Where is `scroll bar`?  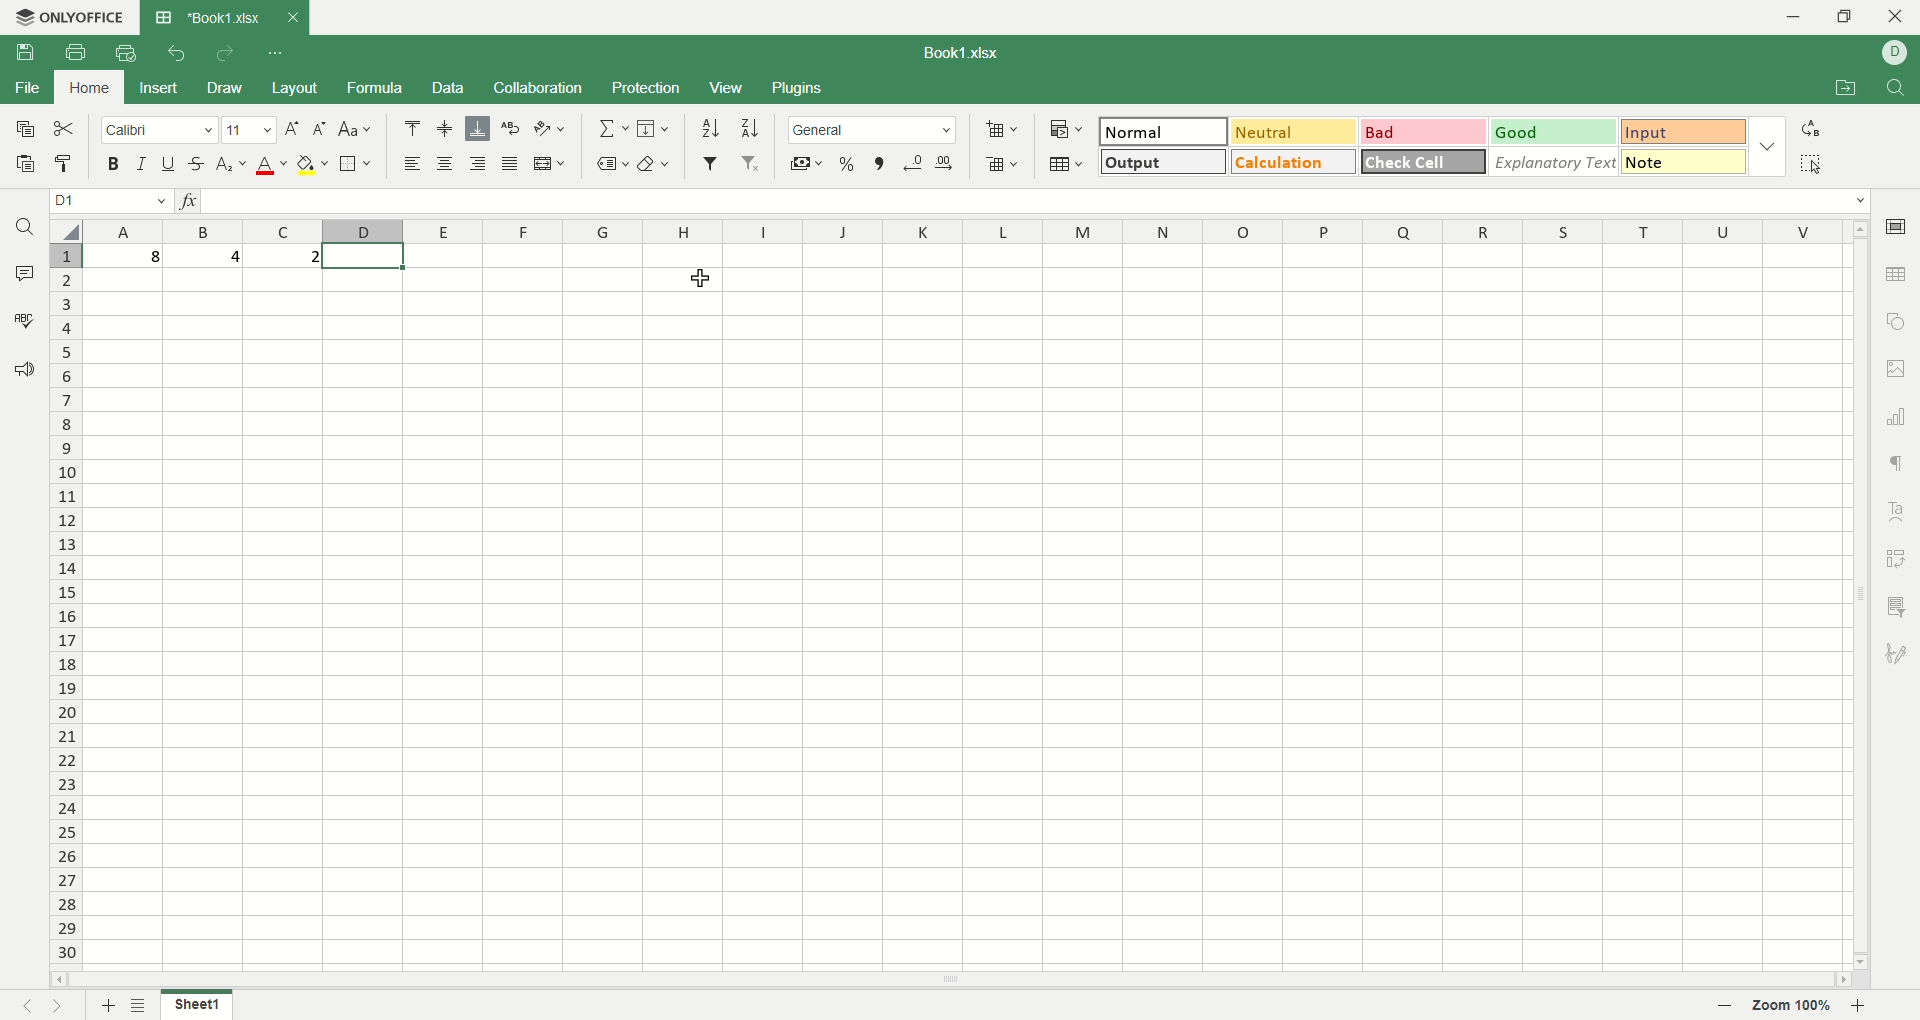
scroll bar is located at coordinates (1857, 593).